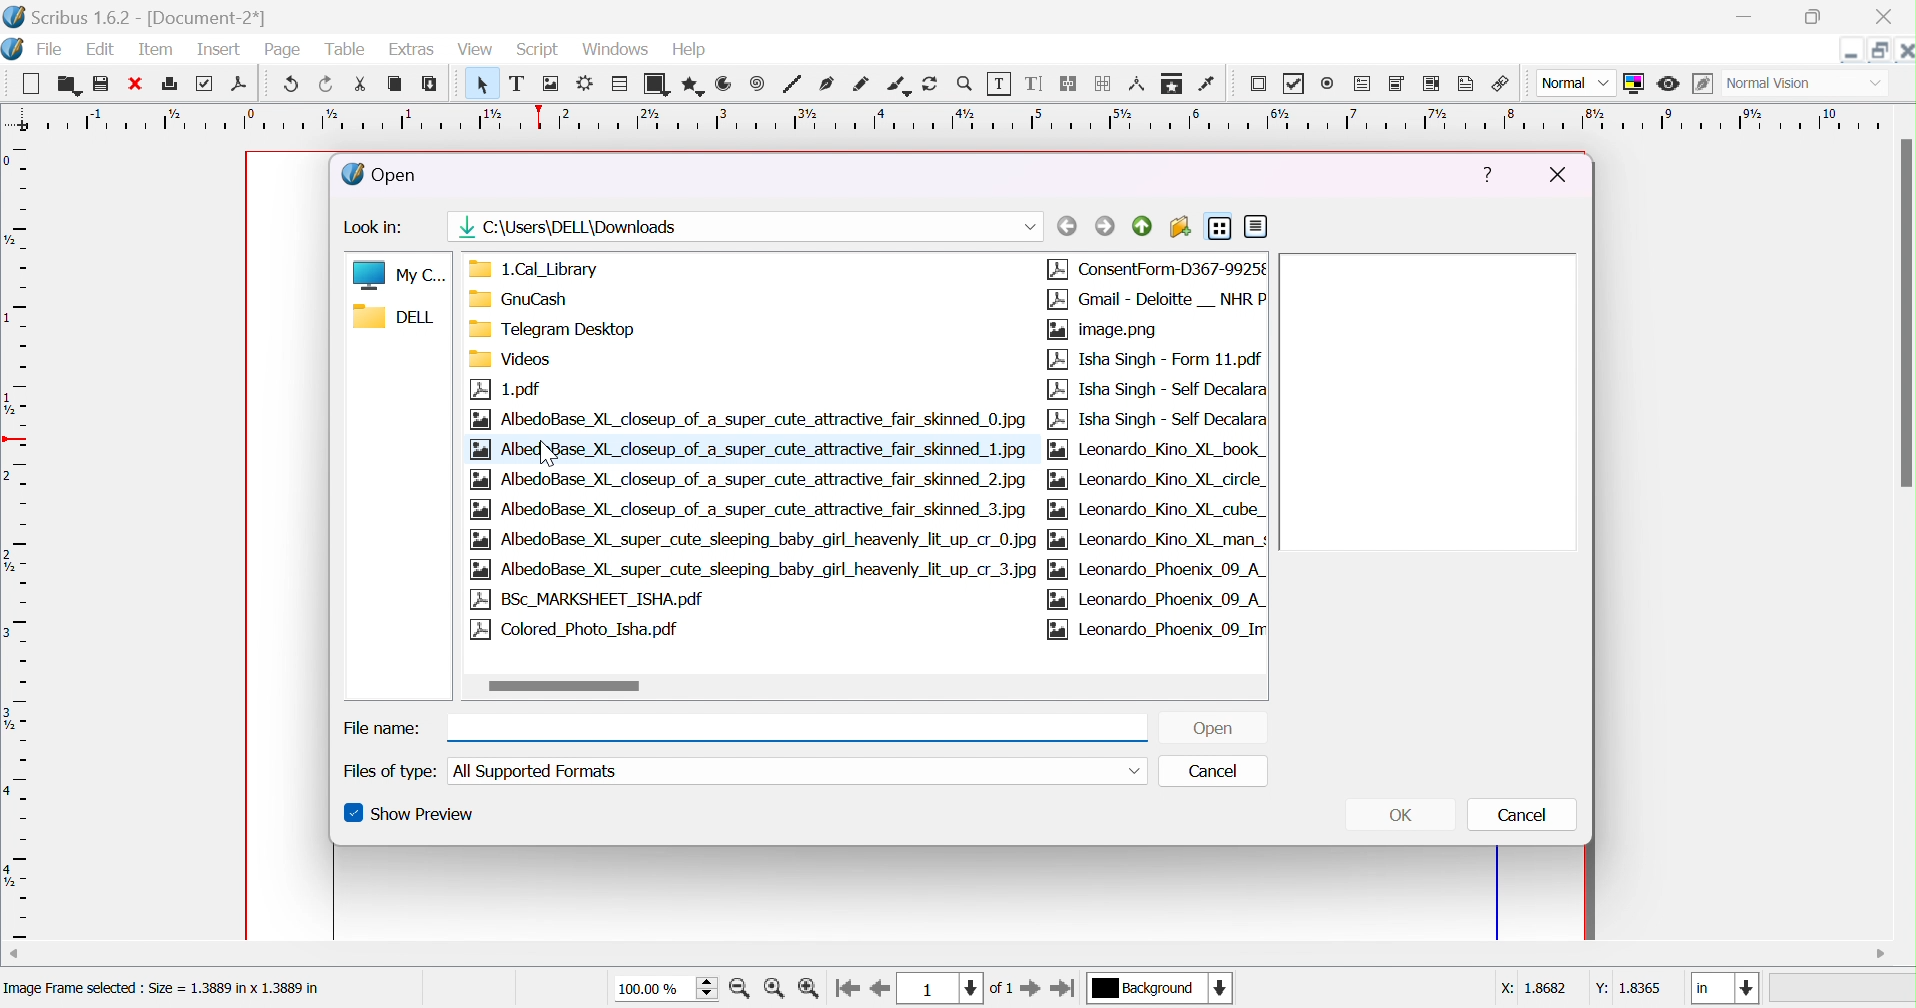 The width and height of the screenshot is (1916, 1008). I want to click on in, so click(1726, 989).